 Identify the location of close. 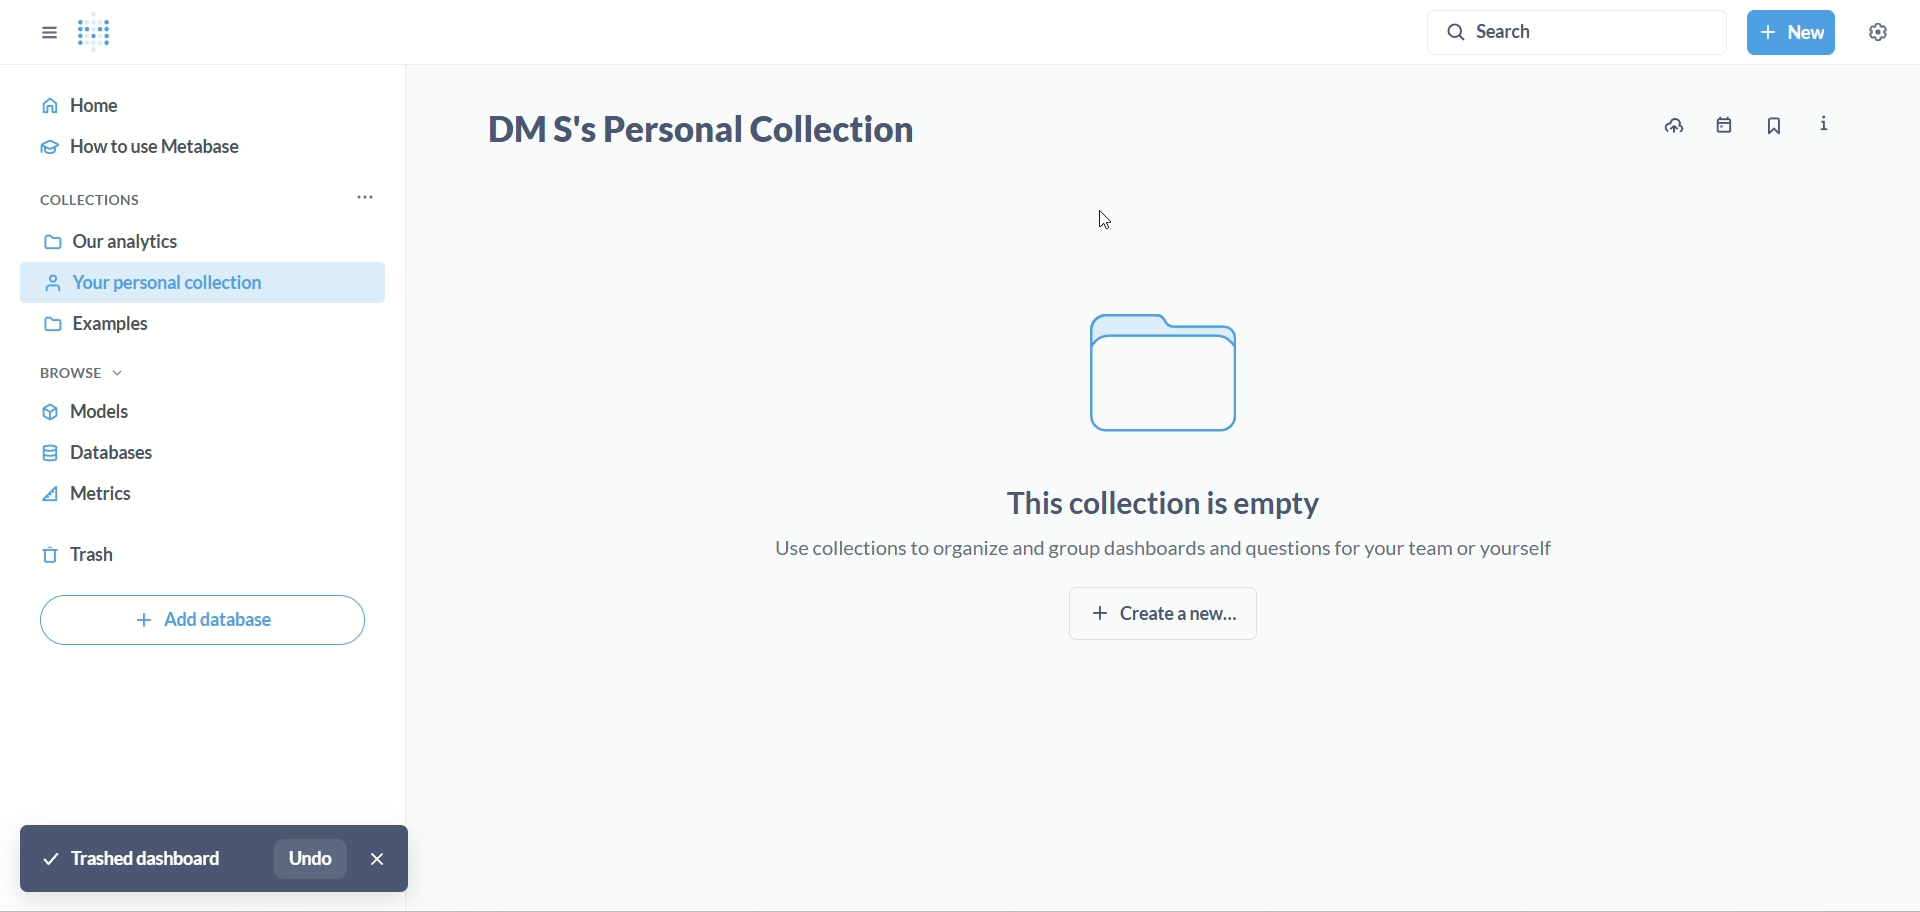
(379, 859).